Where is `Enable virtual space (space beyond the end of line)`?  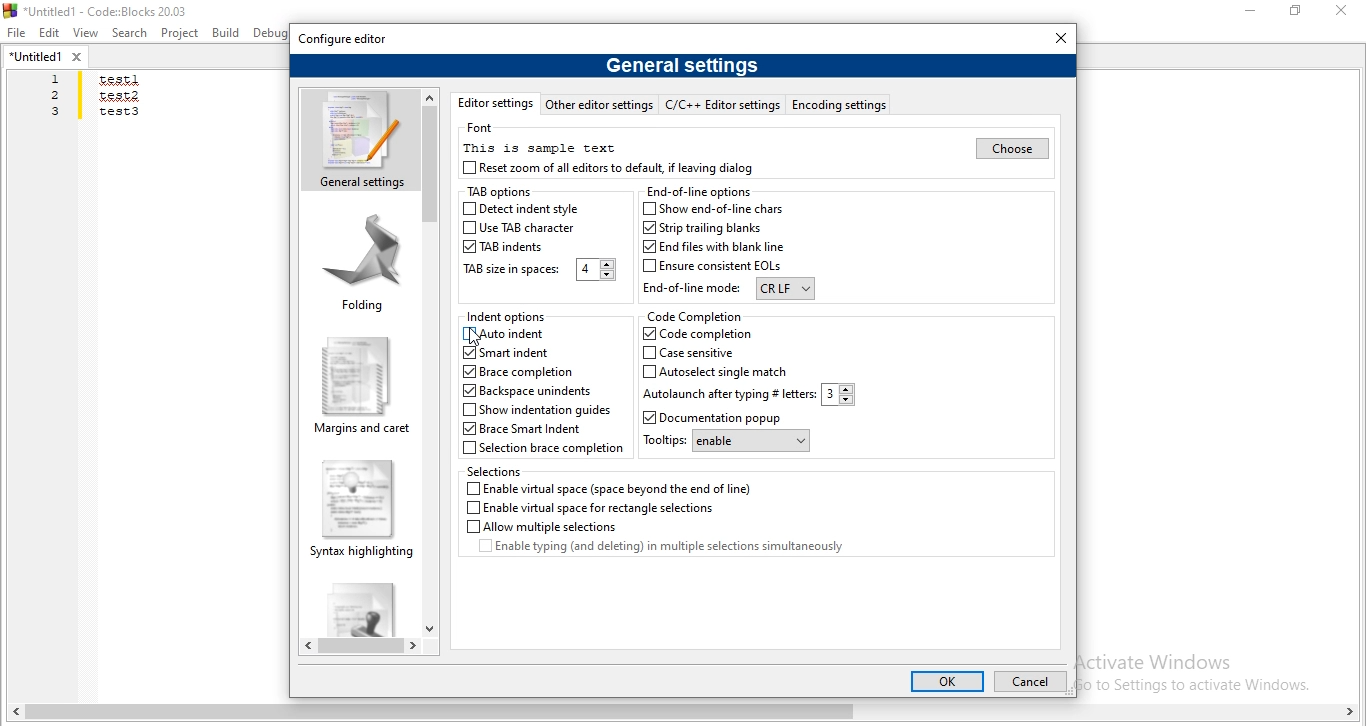
Enable virtual space (space beyond the end of line) is located at coordinates (610, 488).